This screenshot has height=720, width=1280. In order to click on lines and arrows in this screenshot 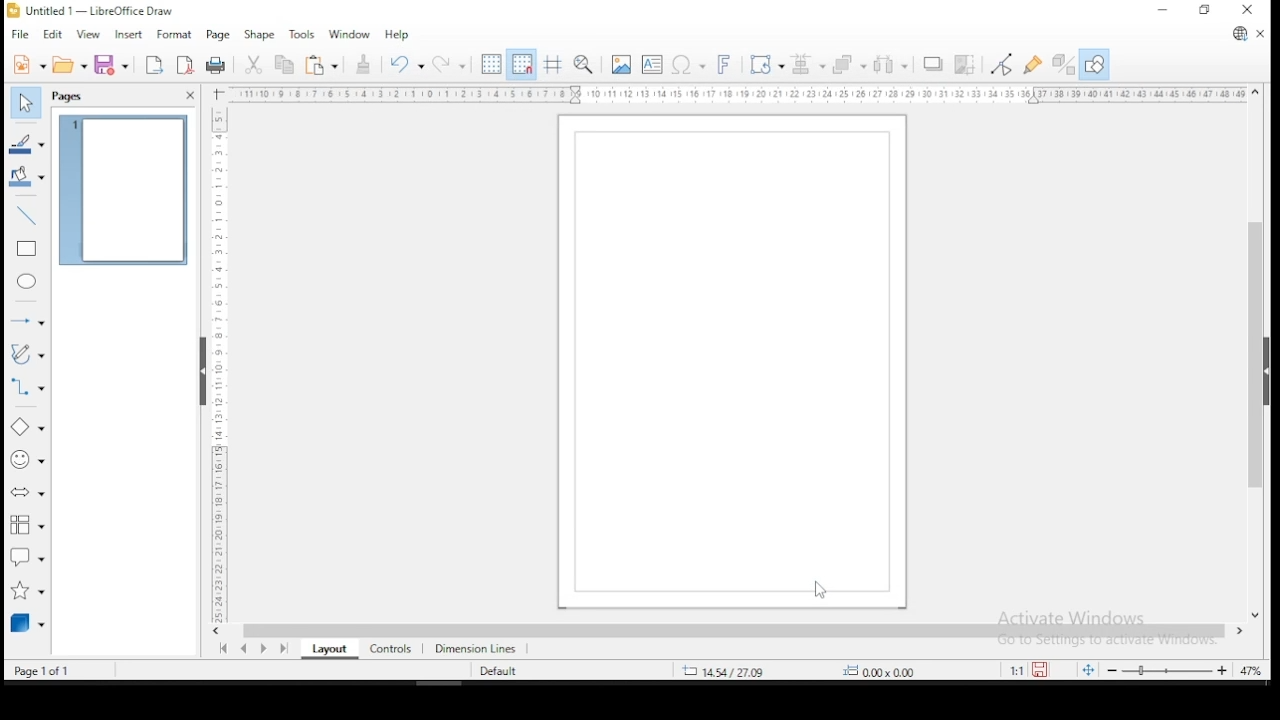, I will do `click(27, 318)`.